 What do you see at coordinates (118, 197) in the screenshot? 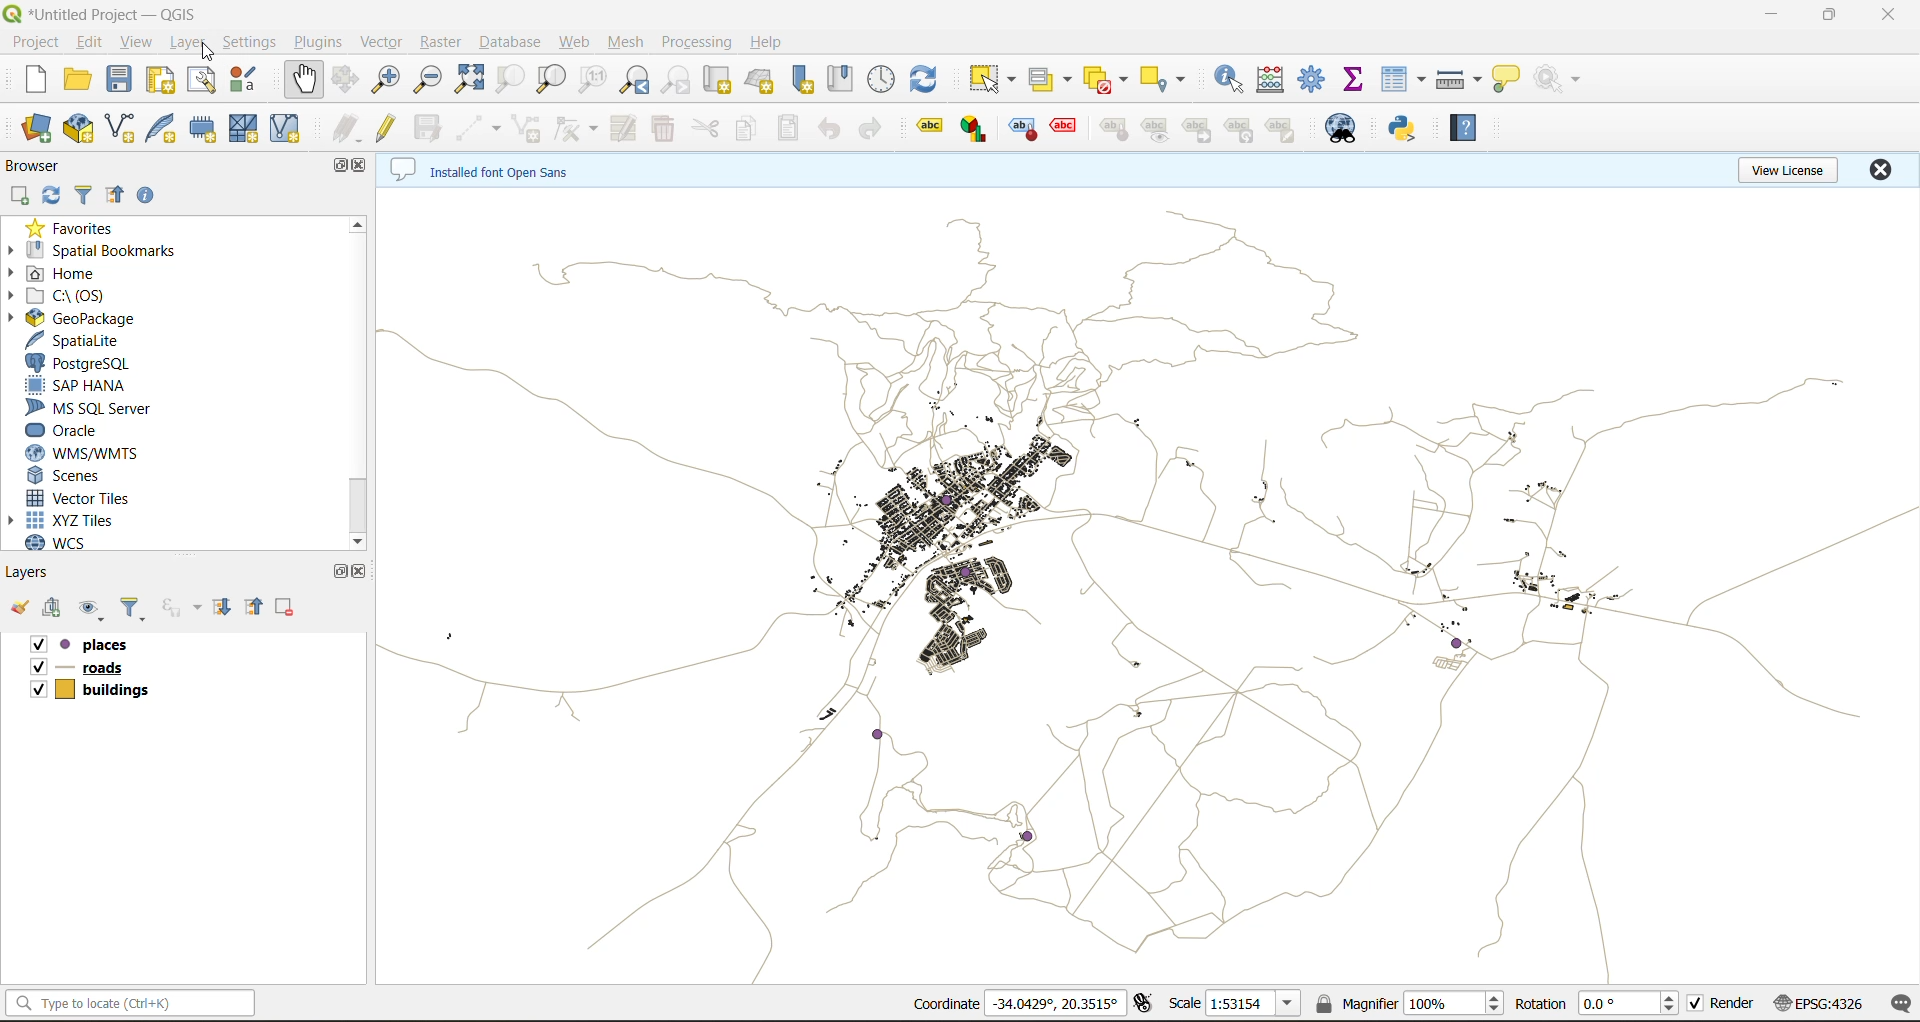
I see `collapse all` at bounding box center [118, 197].